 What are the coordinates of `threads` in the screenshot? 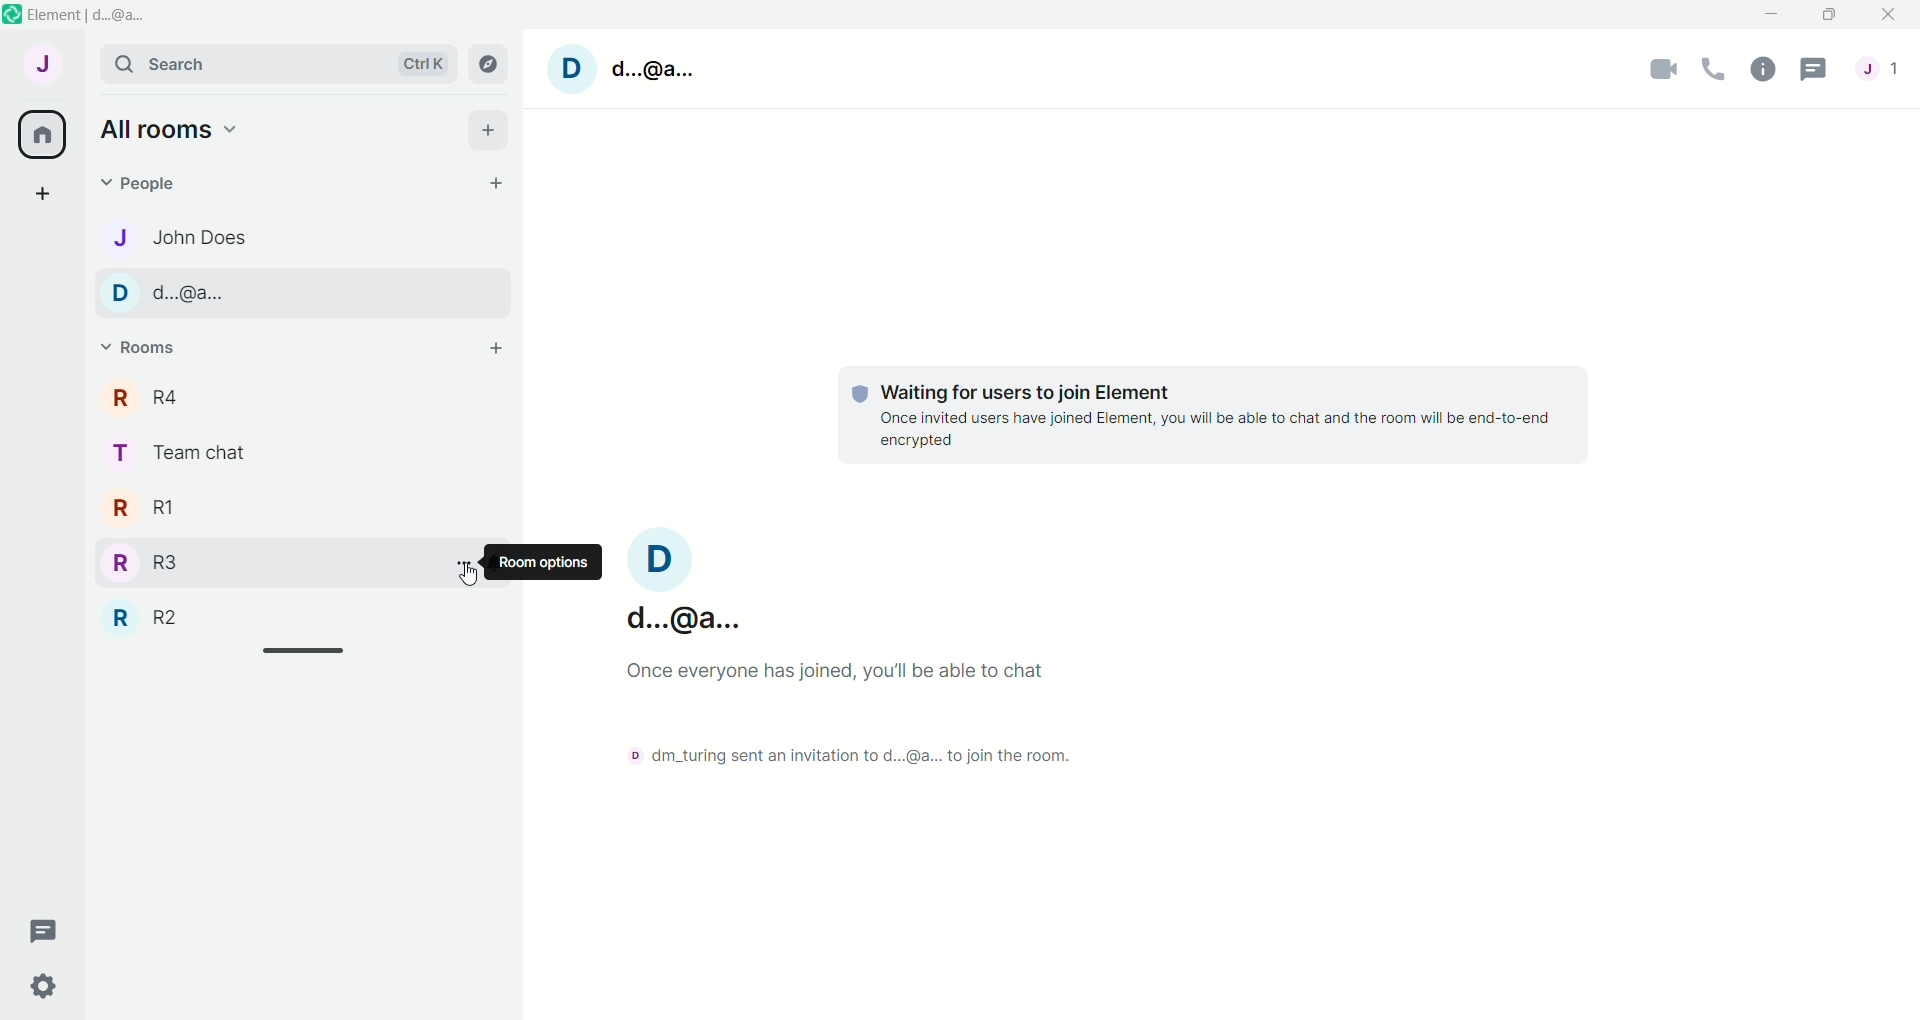 It's located at (50, 932).